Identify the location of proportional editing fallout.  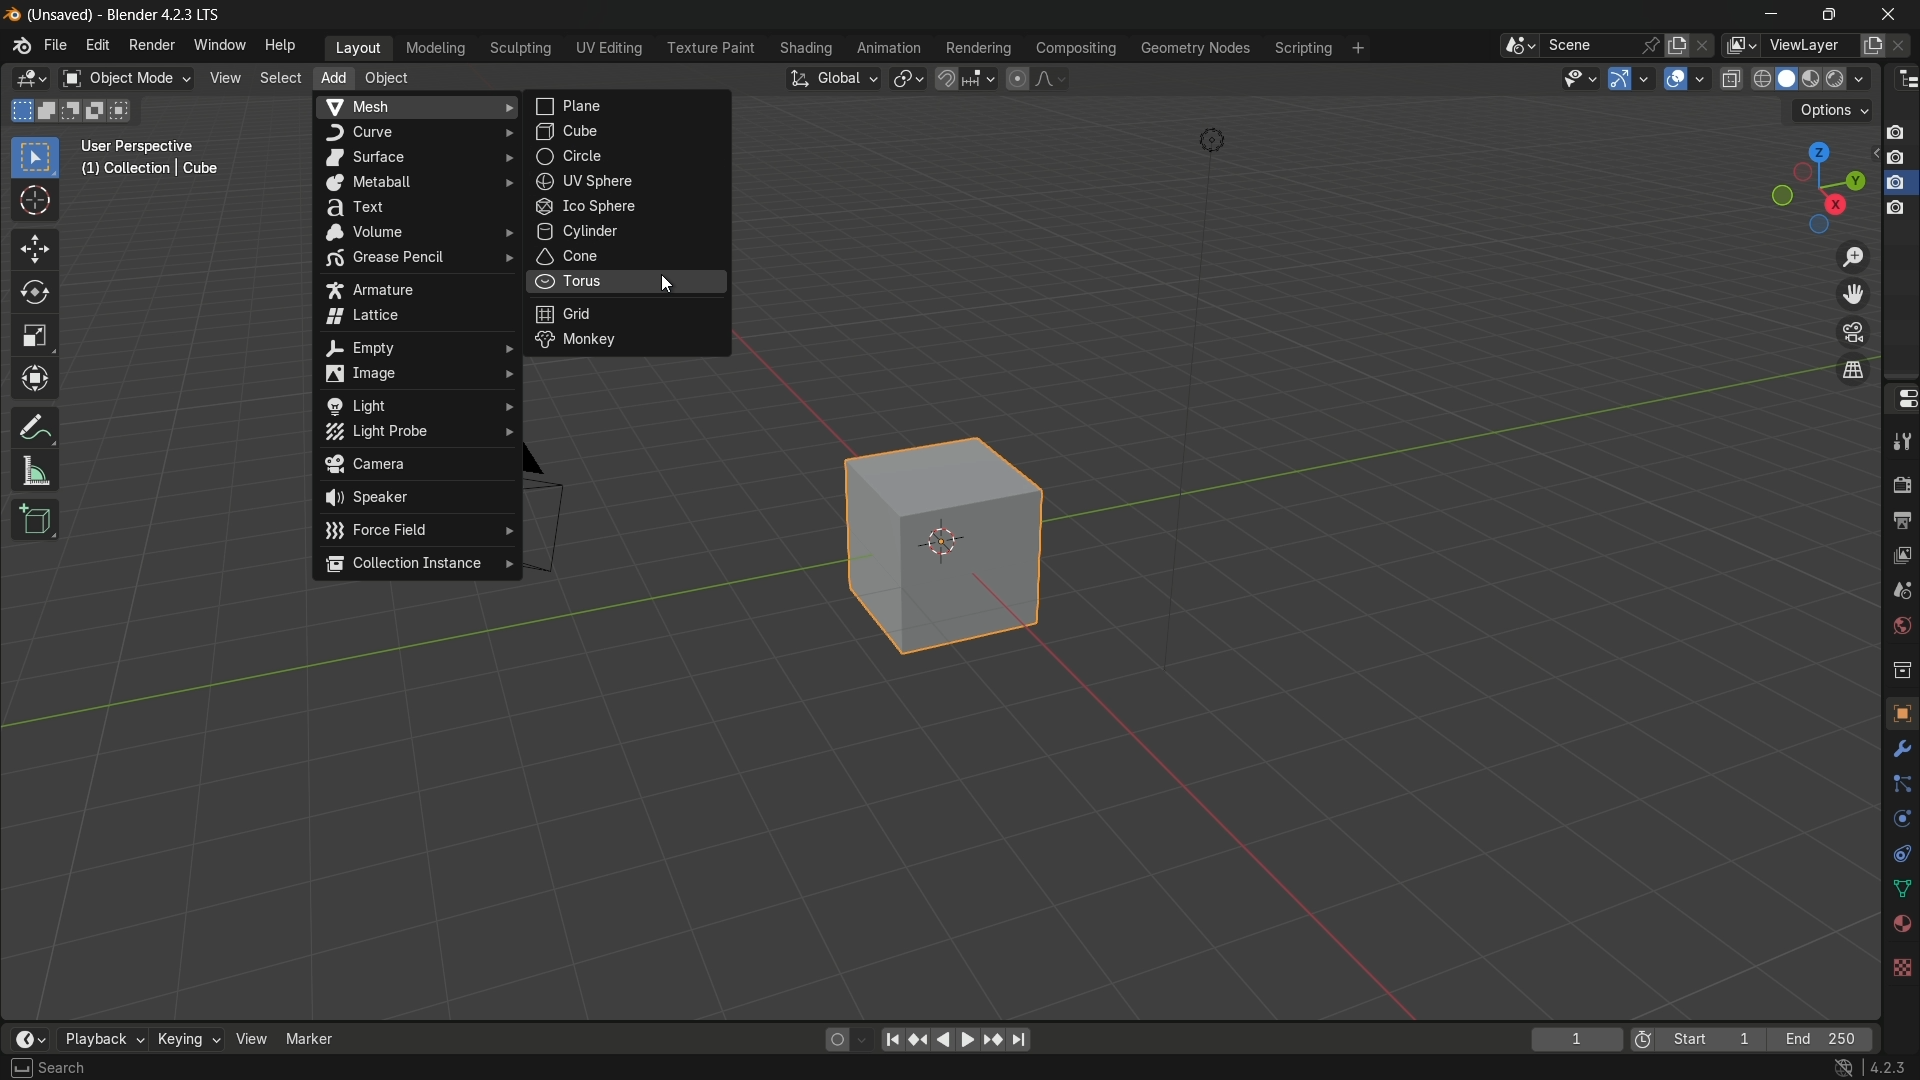
(1047, 78).